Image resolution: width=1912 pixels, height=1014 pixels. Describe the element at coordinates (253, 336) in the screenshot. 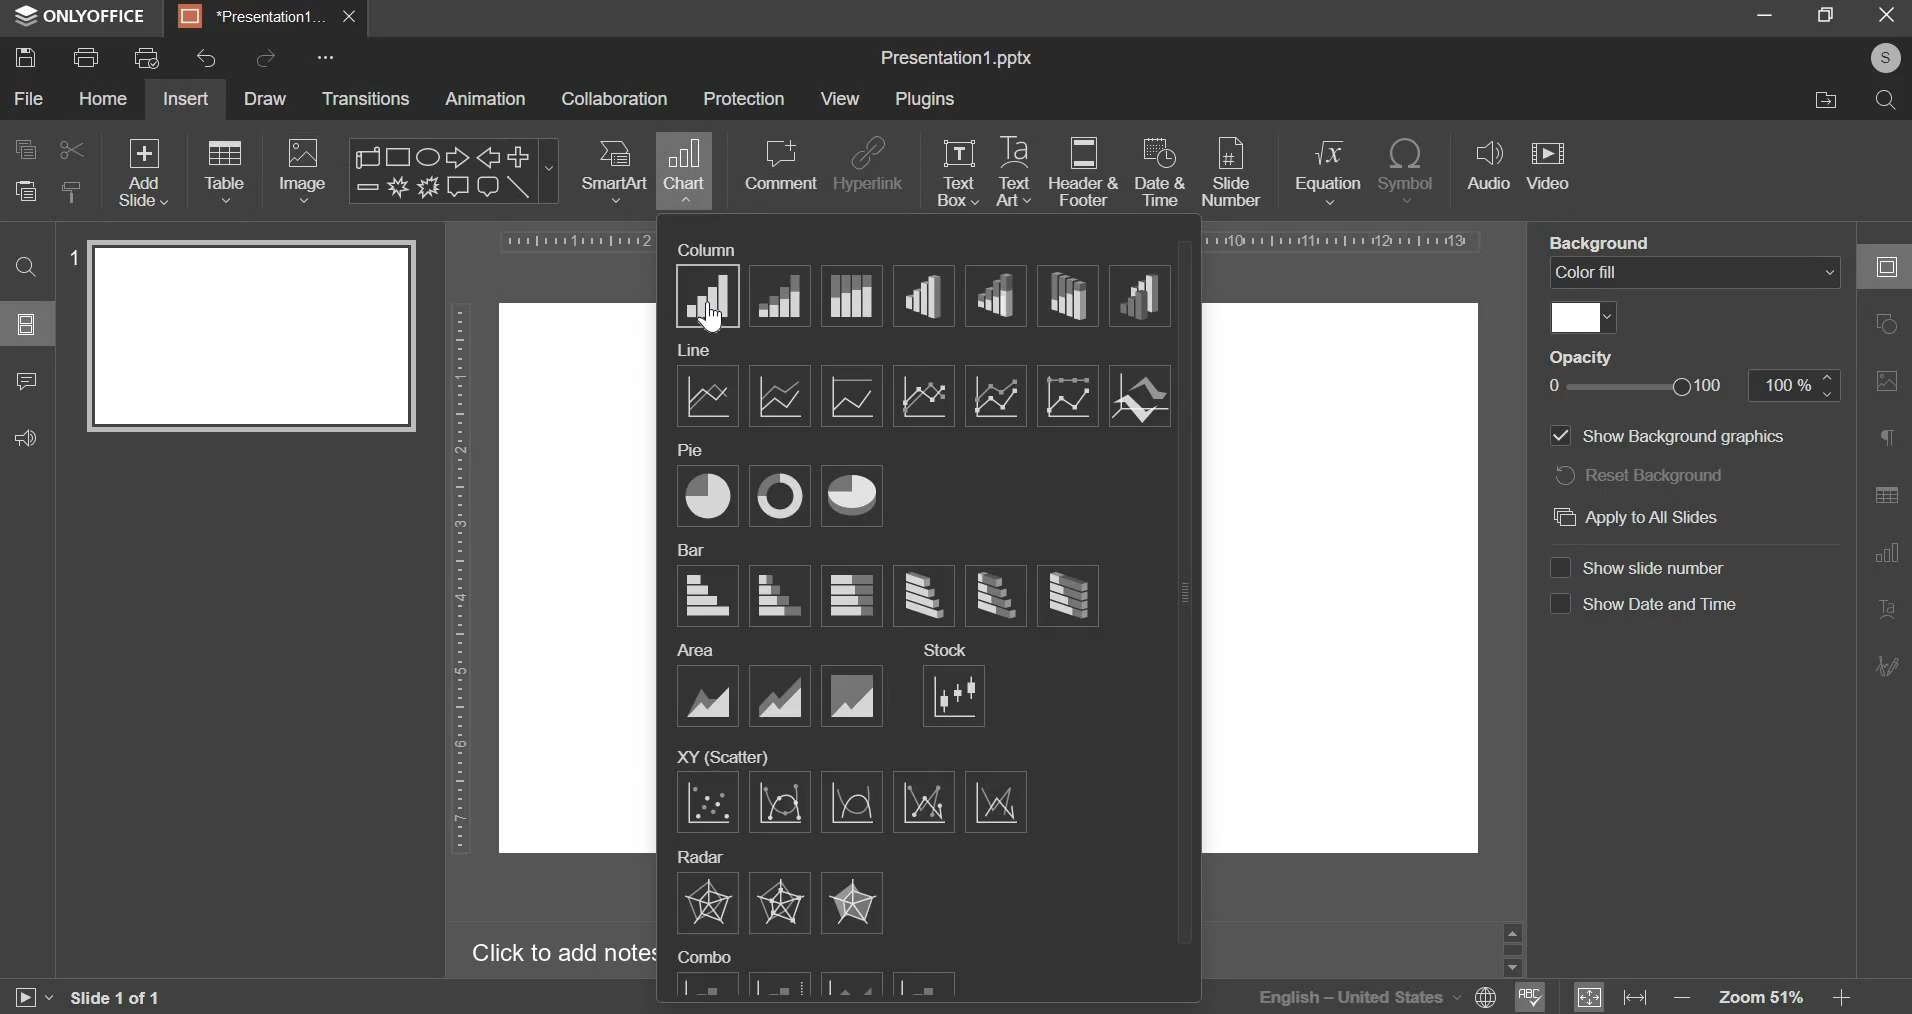

I see `slide preview` at that location.